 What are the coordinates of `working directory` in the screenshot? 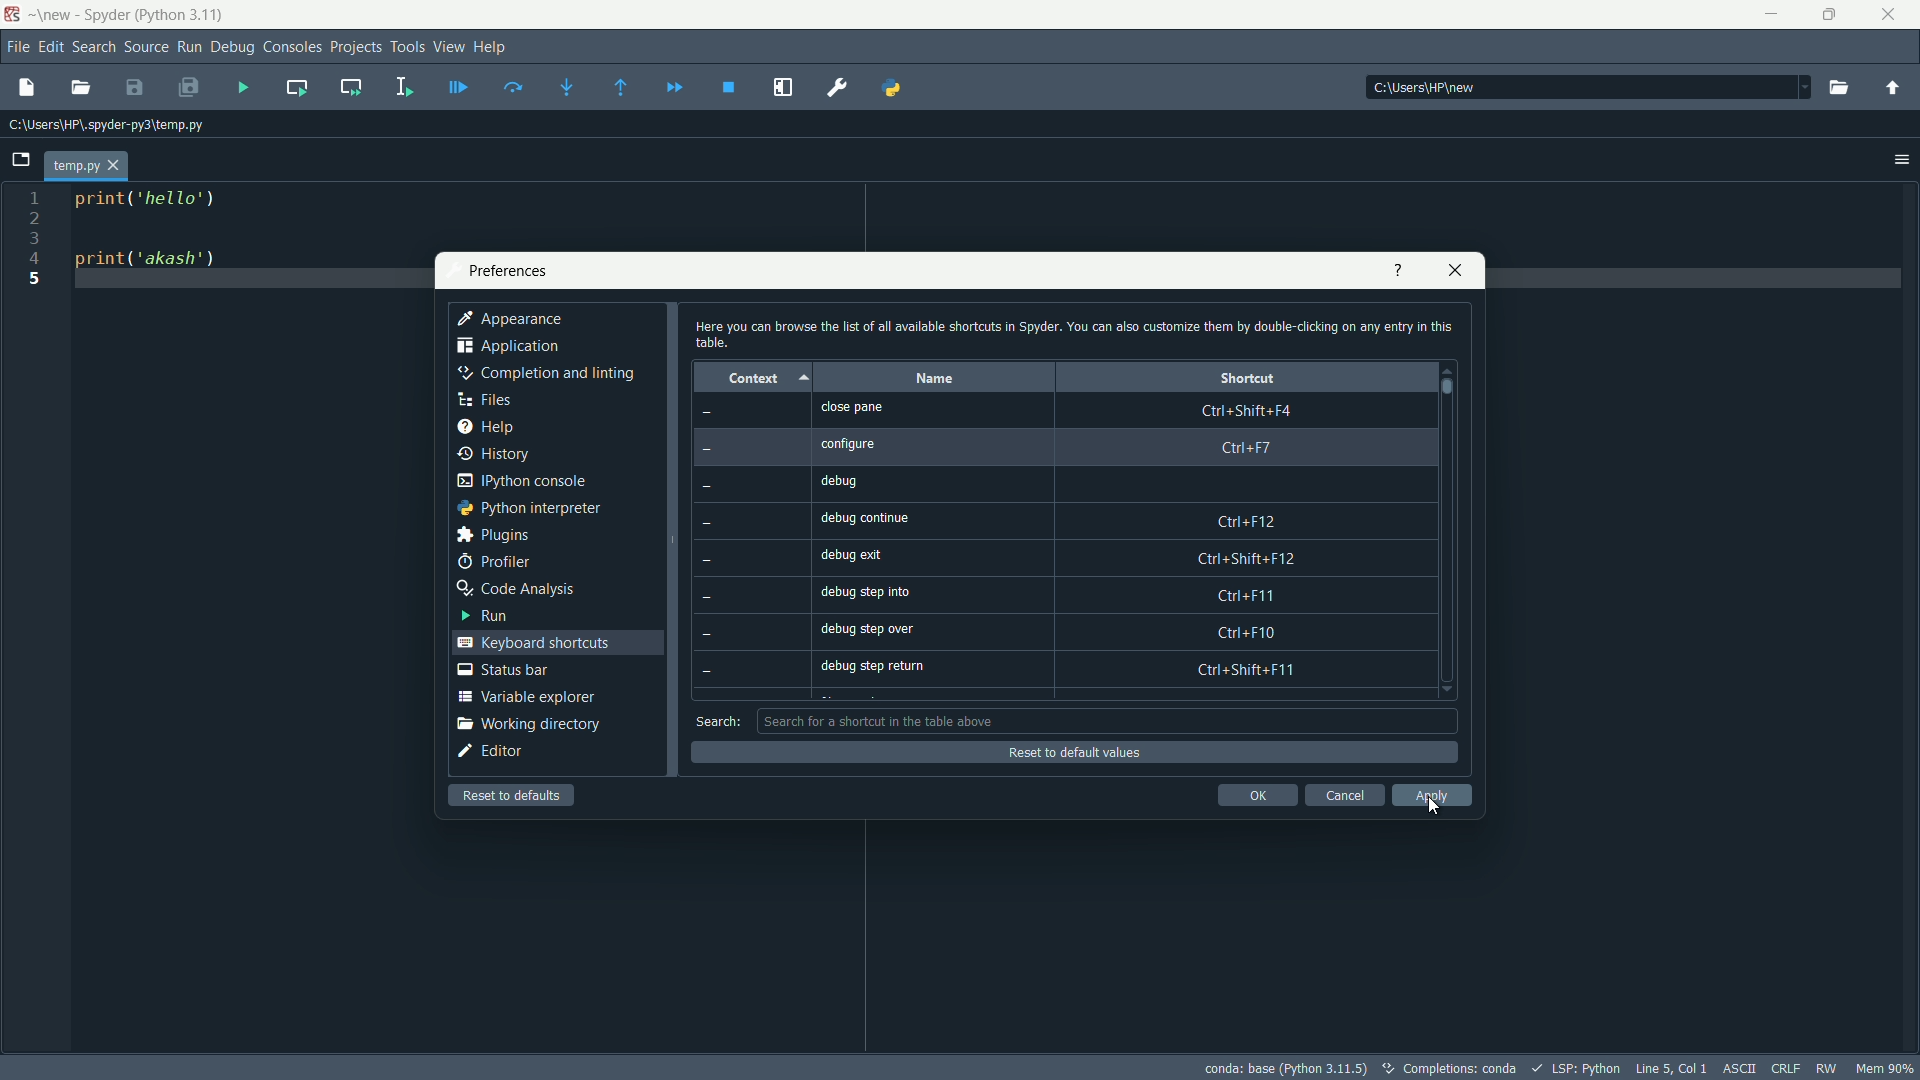 It's located at (527, 723).